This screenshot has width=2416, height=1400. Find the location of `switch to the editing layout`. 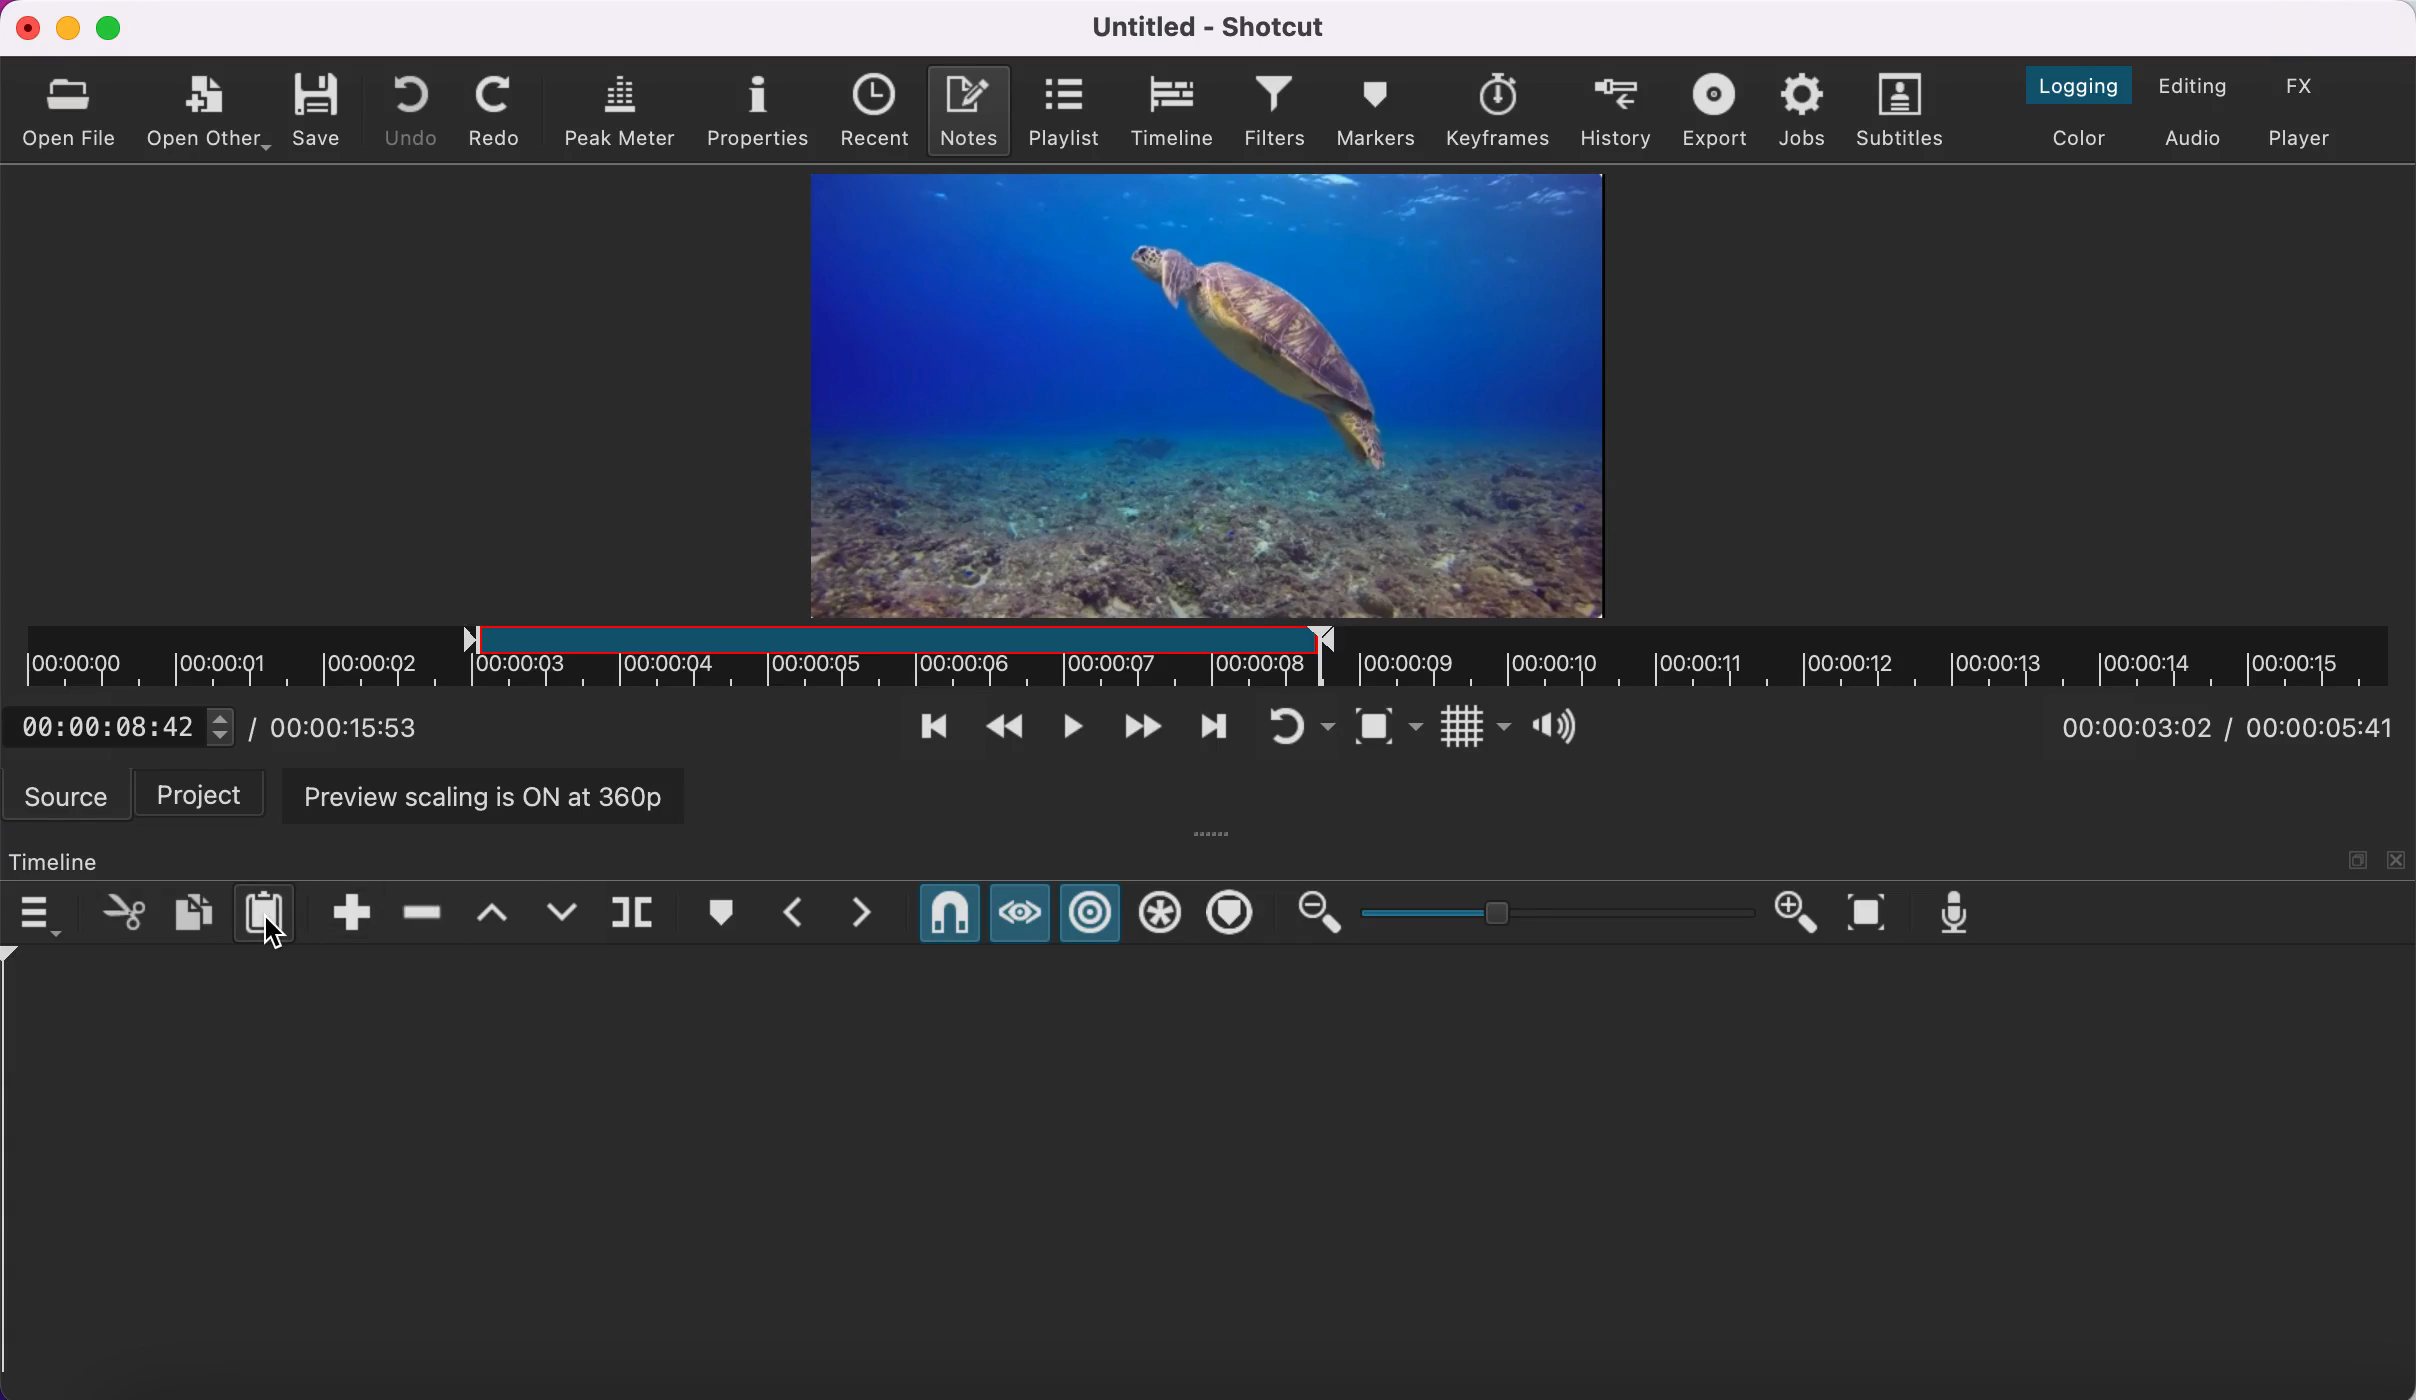

switch to the editing layout is located at coordinates (2200, 85).